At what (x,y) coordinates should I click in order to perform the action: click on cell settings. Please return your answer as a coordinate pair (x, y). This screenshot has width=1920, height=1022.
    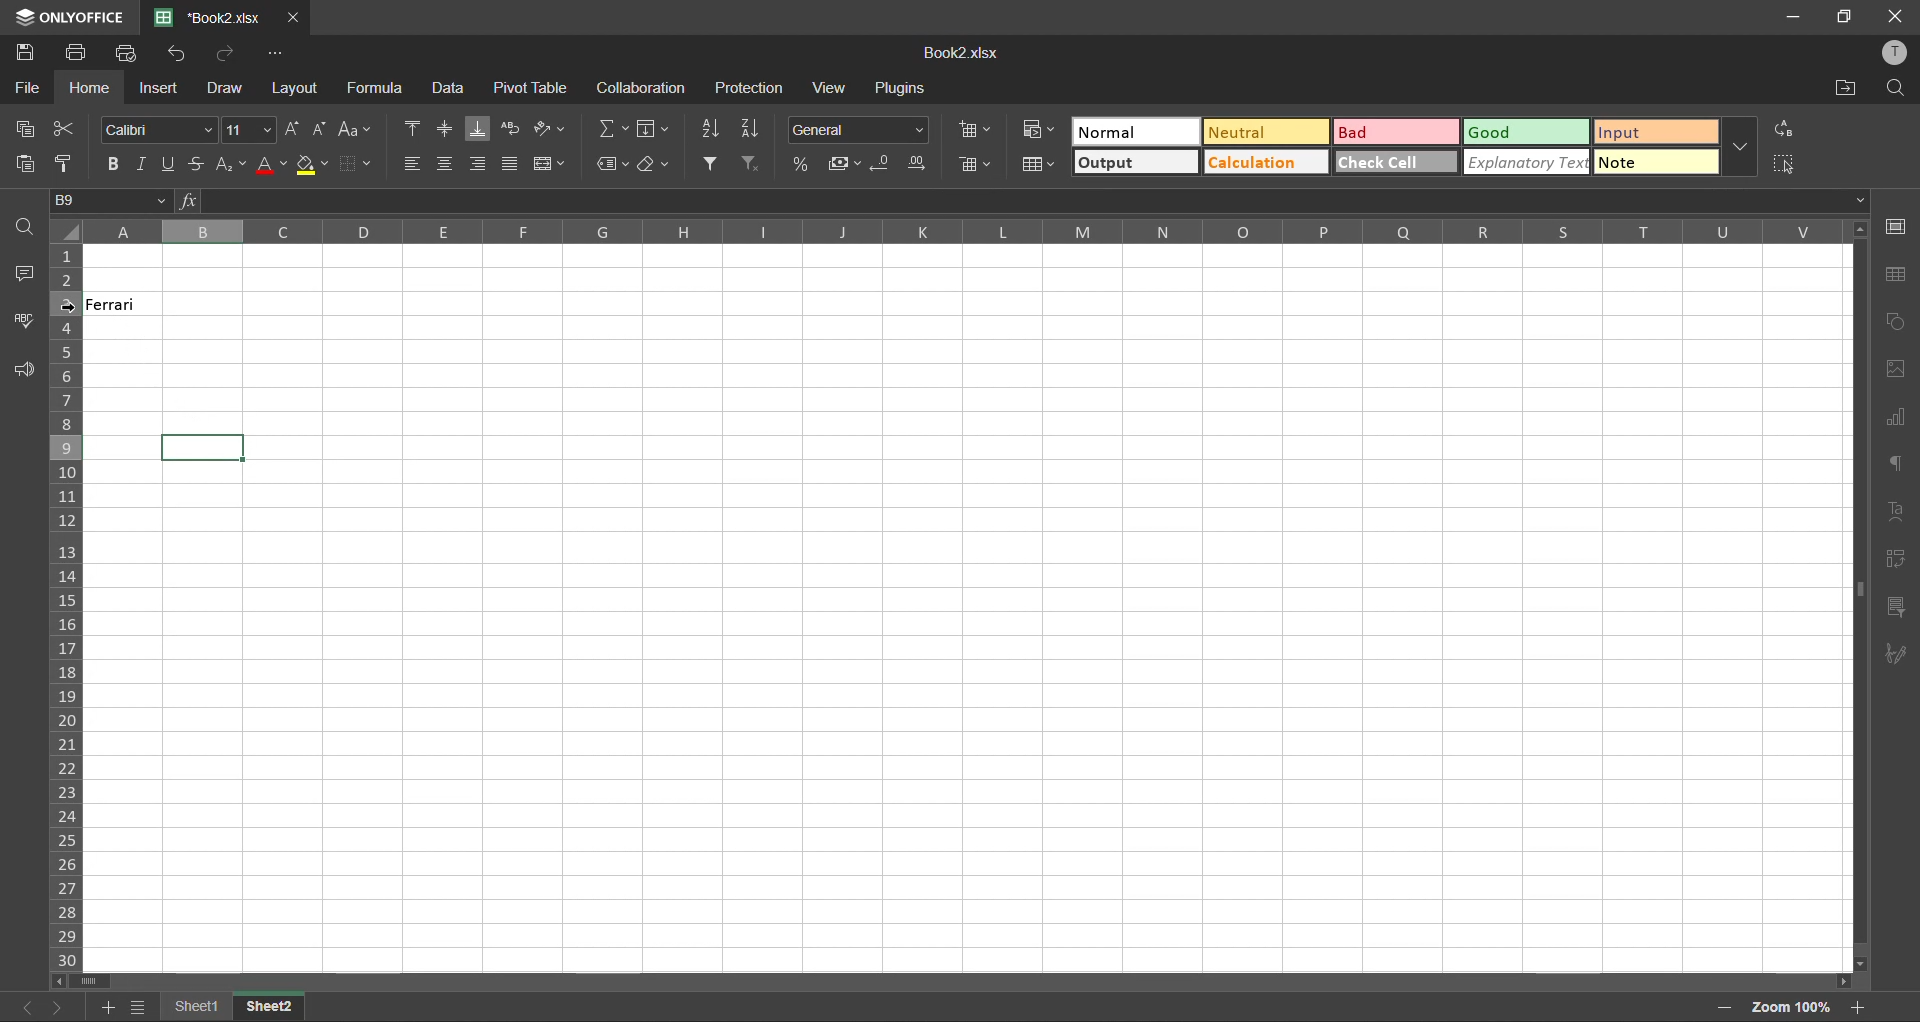
    Looking at the image, I should click on (1901, 226).